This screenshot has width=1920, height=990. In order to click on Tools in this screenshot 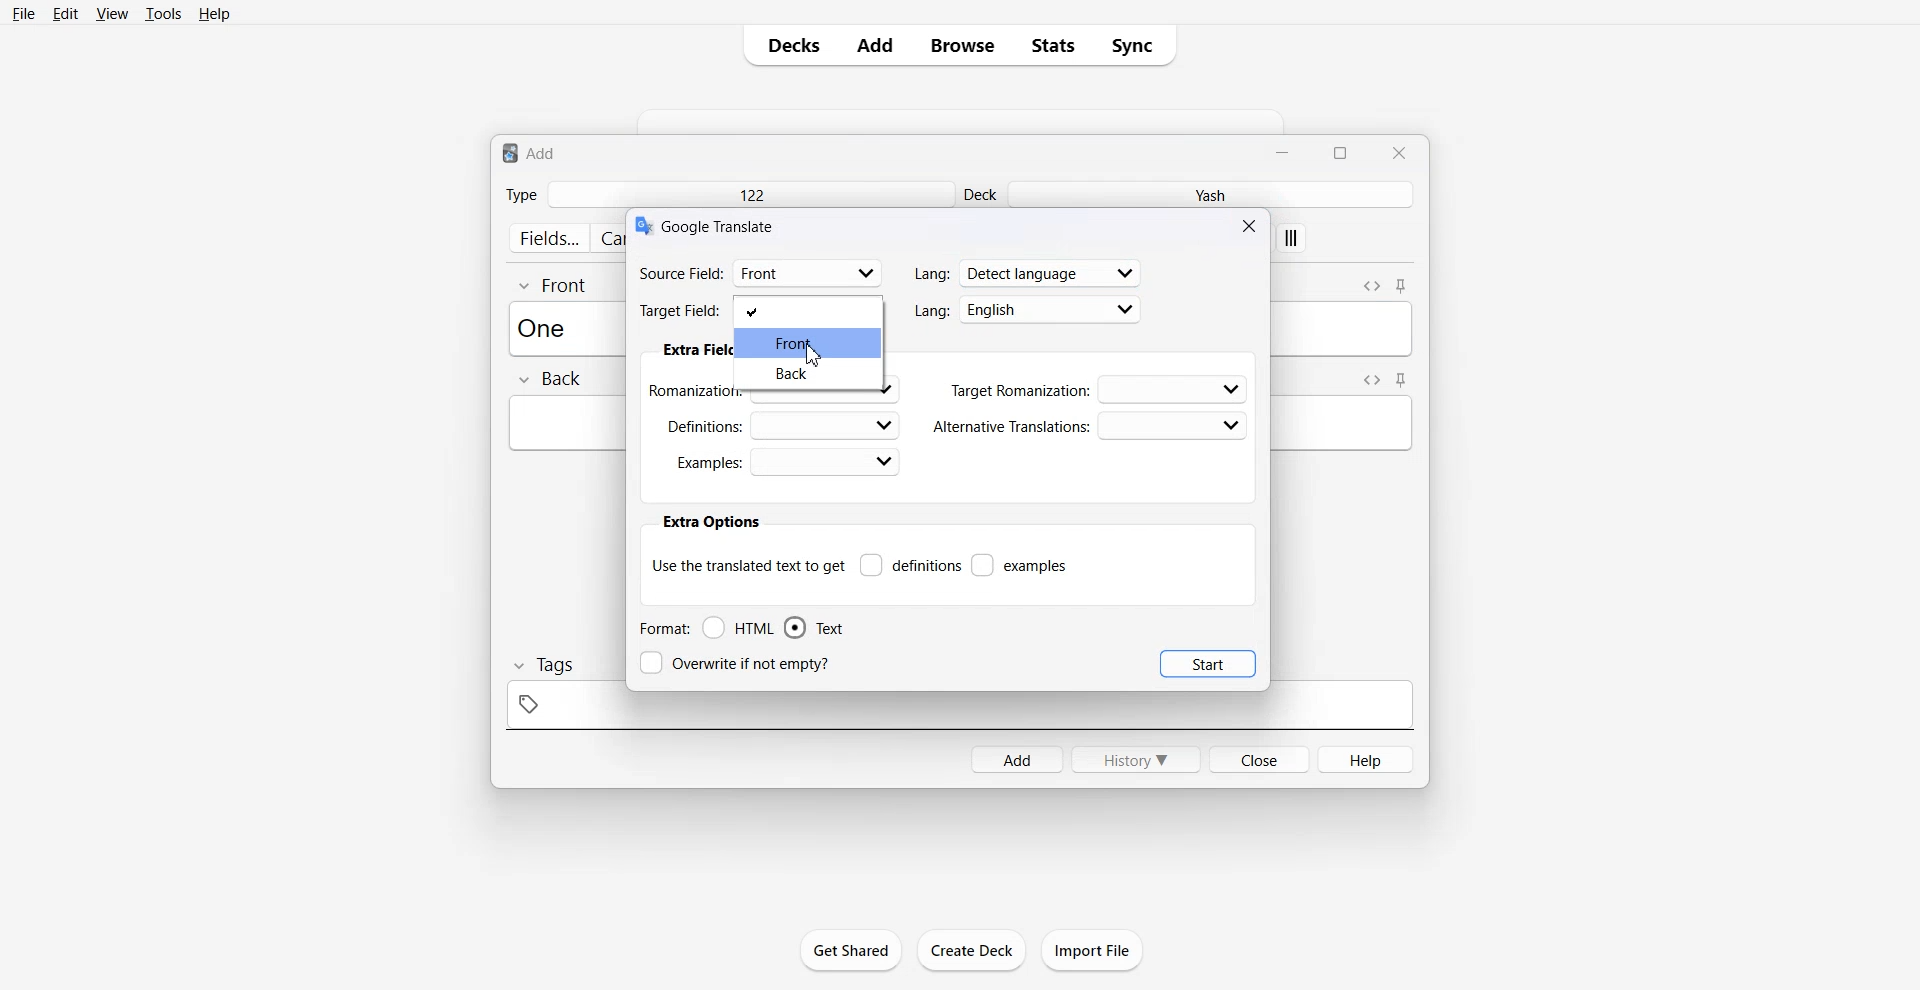, I will do `click(163, 13)`.